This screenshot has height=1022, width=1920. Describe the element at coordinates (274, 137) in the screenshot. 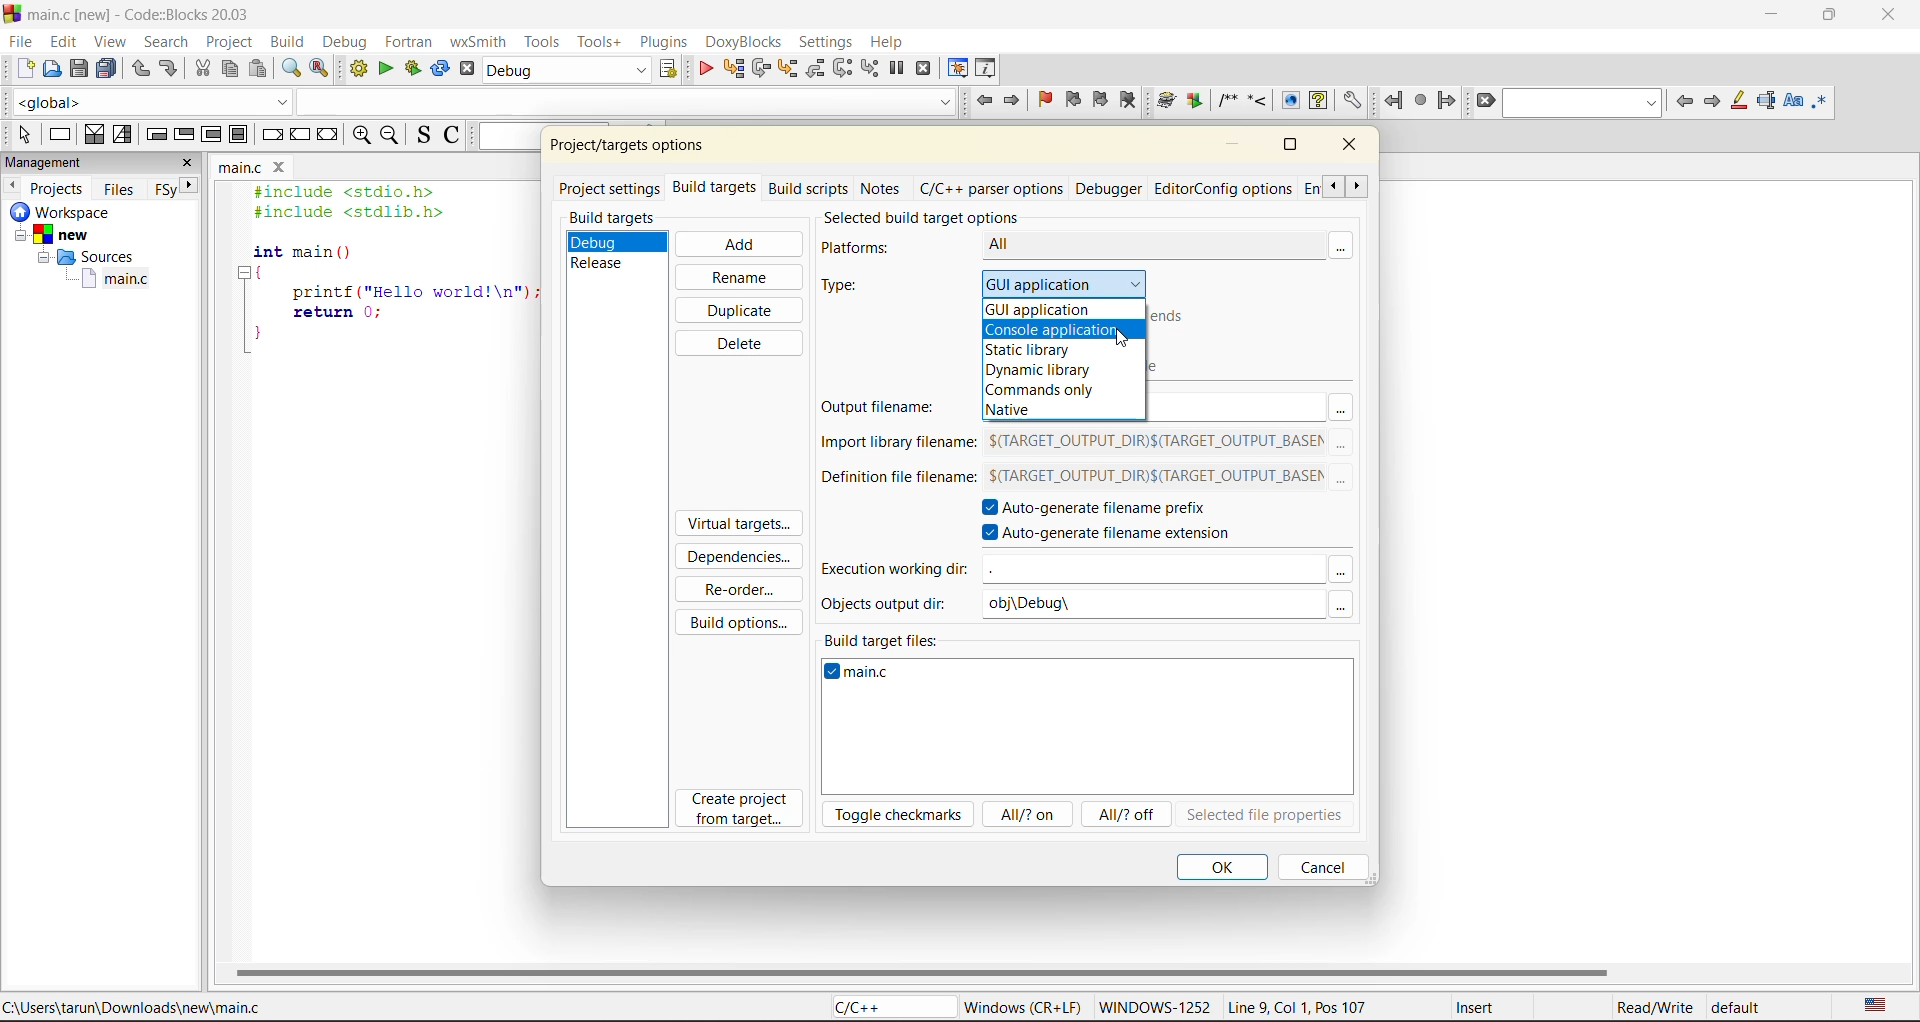

I see `break instruction` at that location.